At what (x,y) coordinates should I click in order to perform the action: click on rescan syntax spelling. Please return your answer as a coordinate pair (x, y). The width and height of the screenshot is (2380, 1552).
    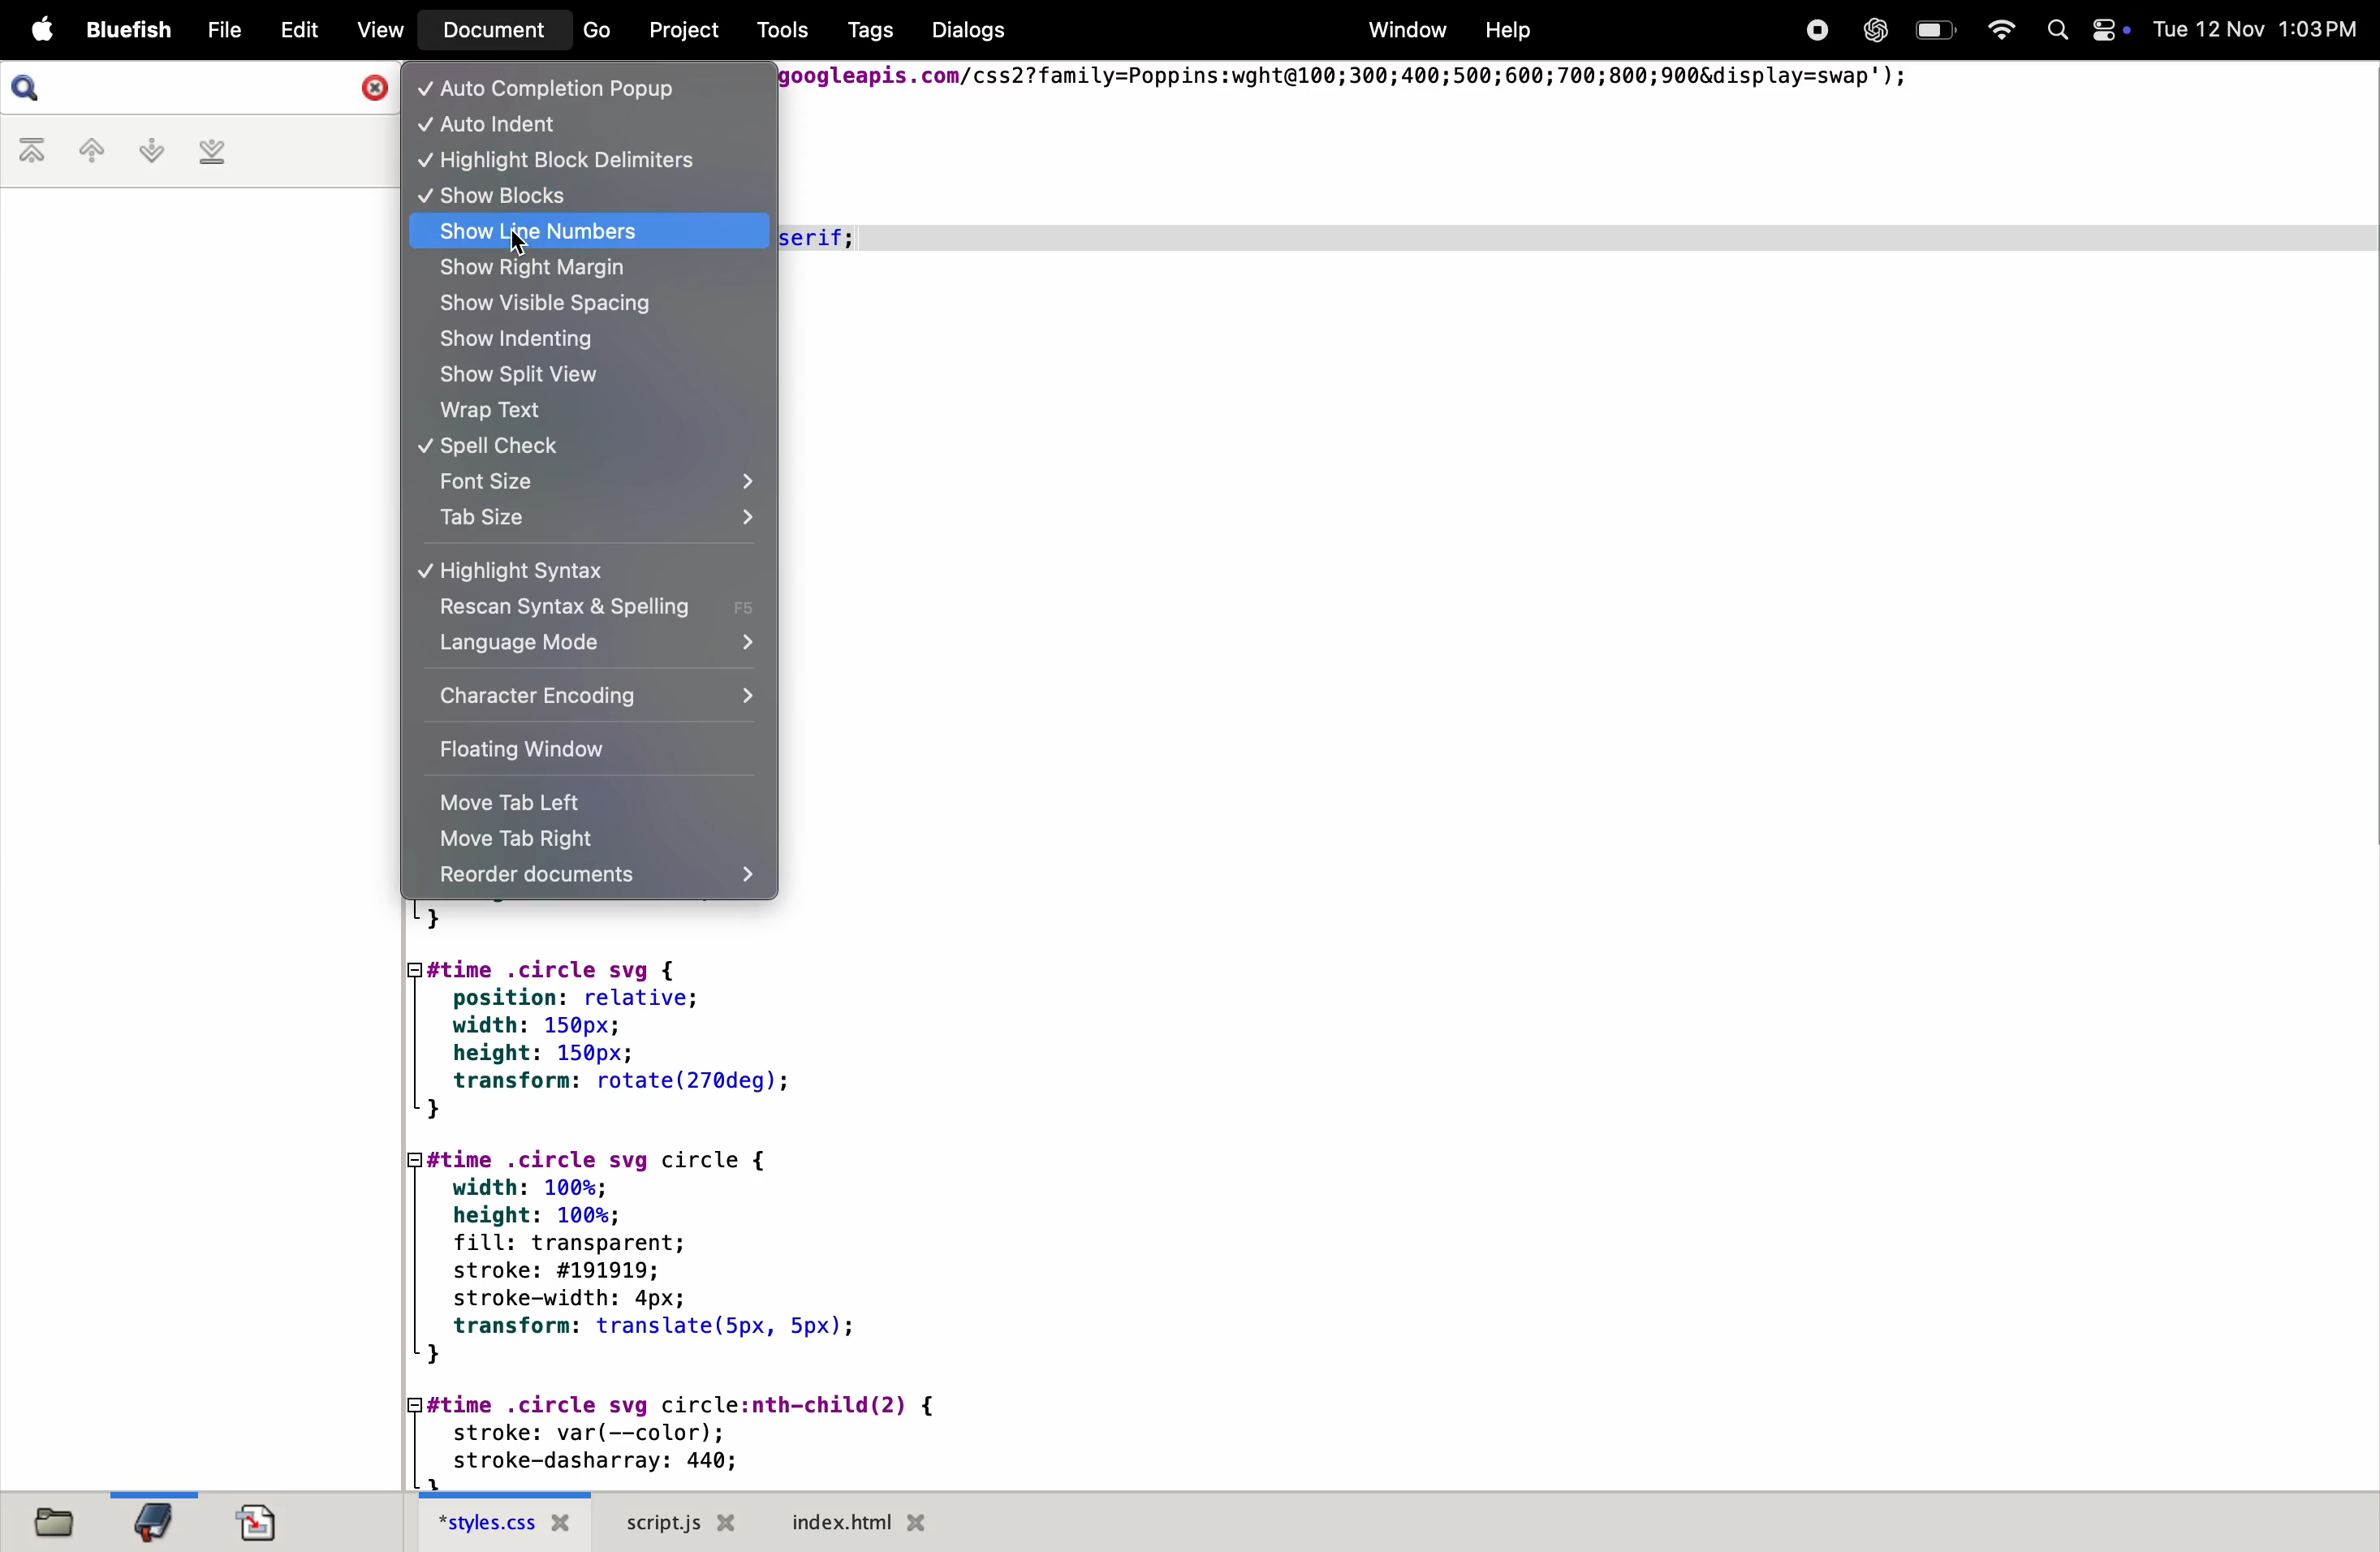
    Looking at the image, I should click on (593, 609).